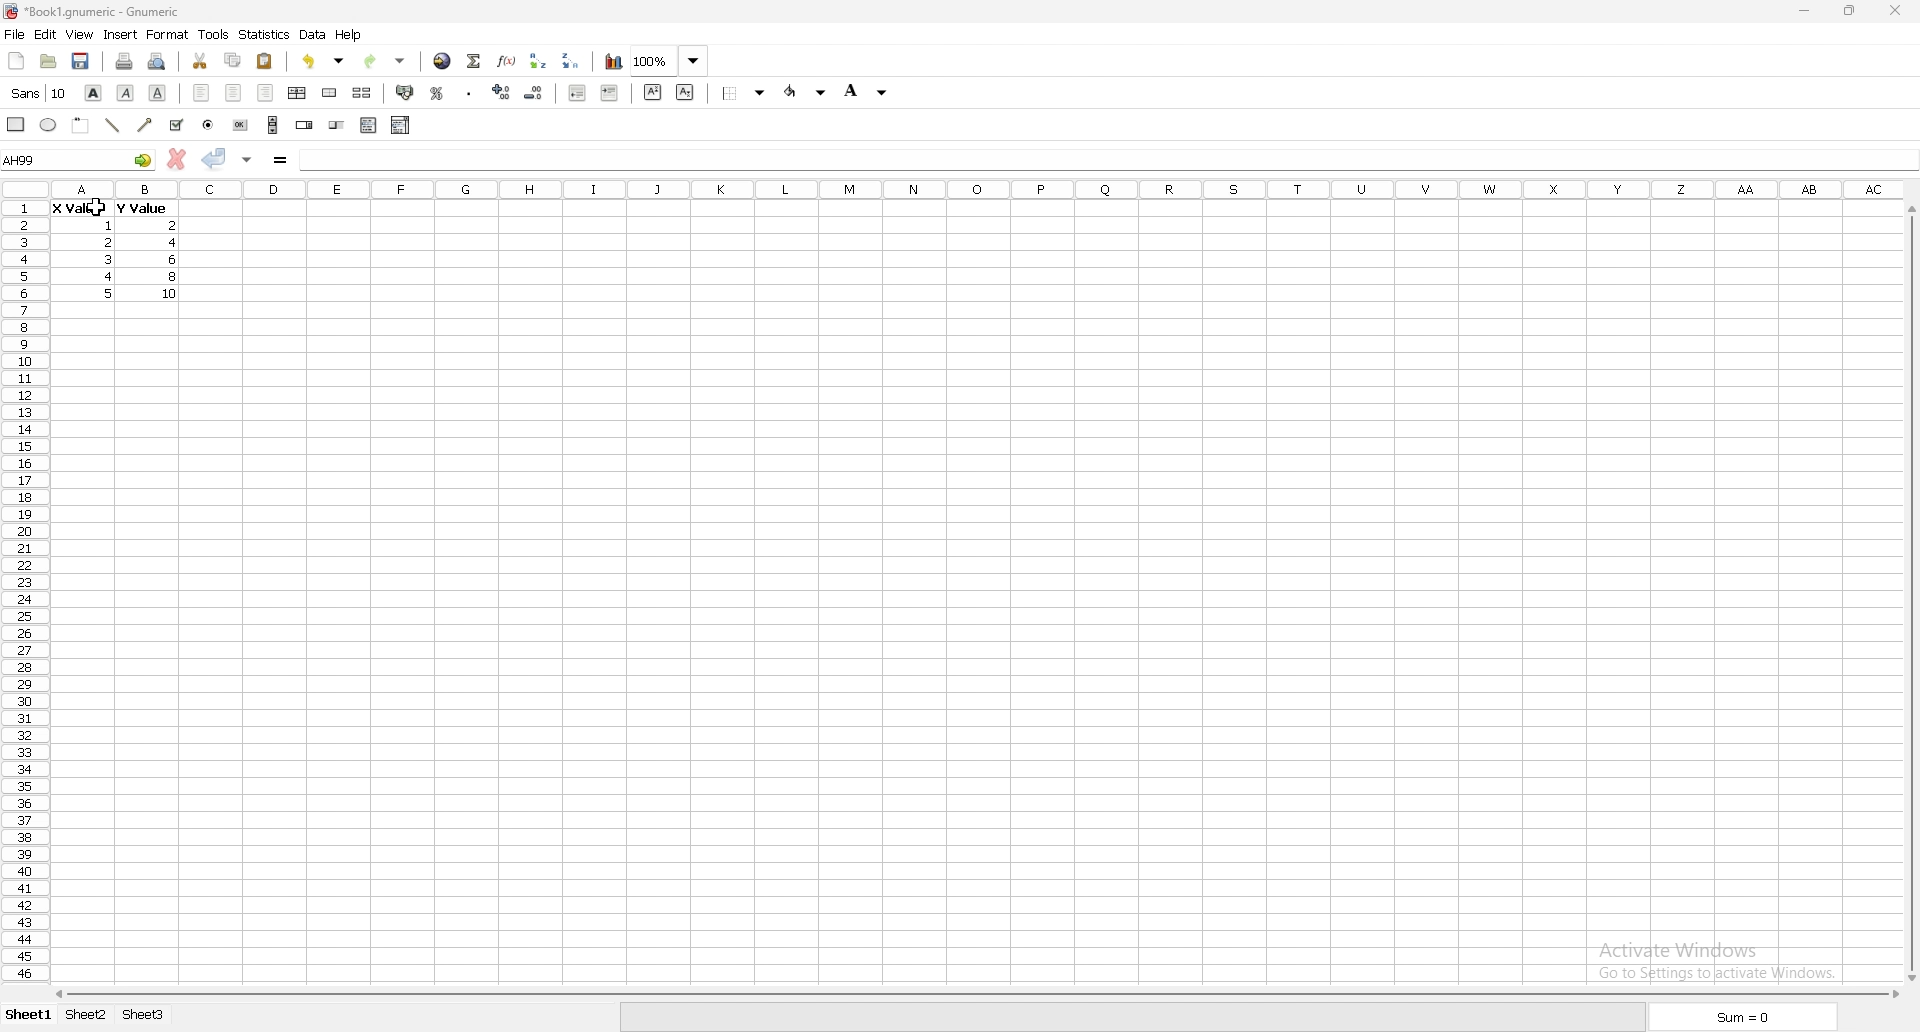 This screenshot has width=1920, height=1032. Describe the element at coordinates (233, 60) in the screenshot. I see `copy` at that location.